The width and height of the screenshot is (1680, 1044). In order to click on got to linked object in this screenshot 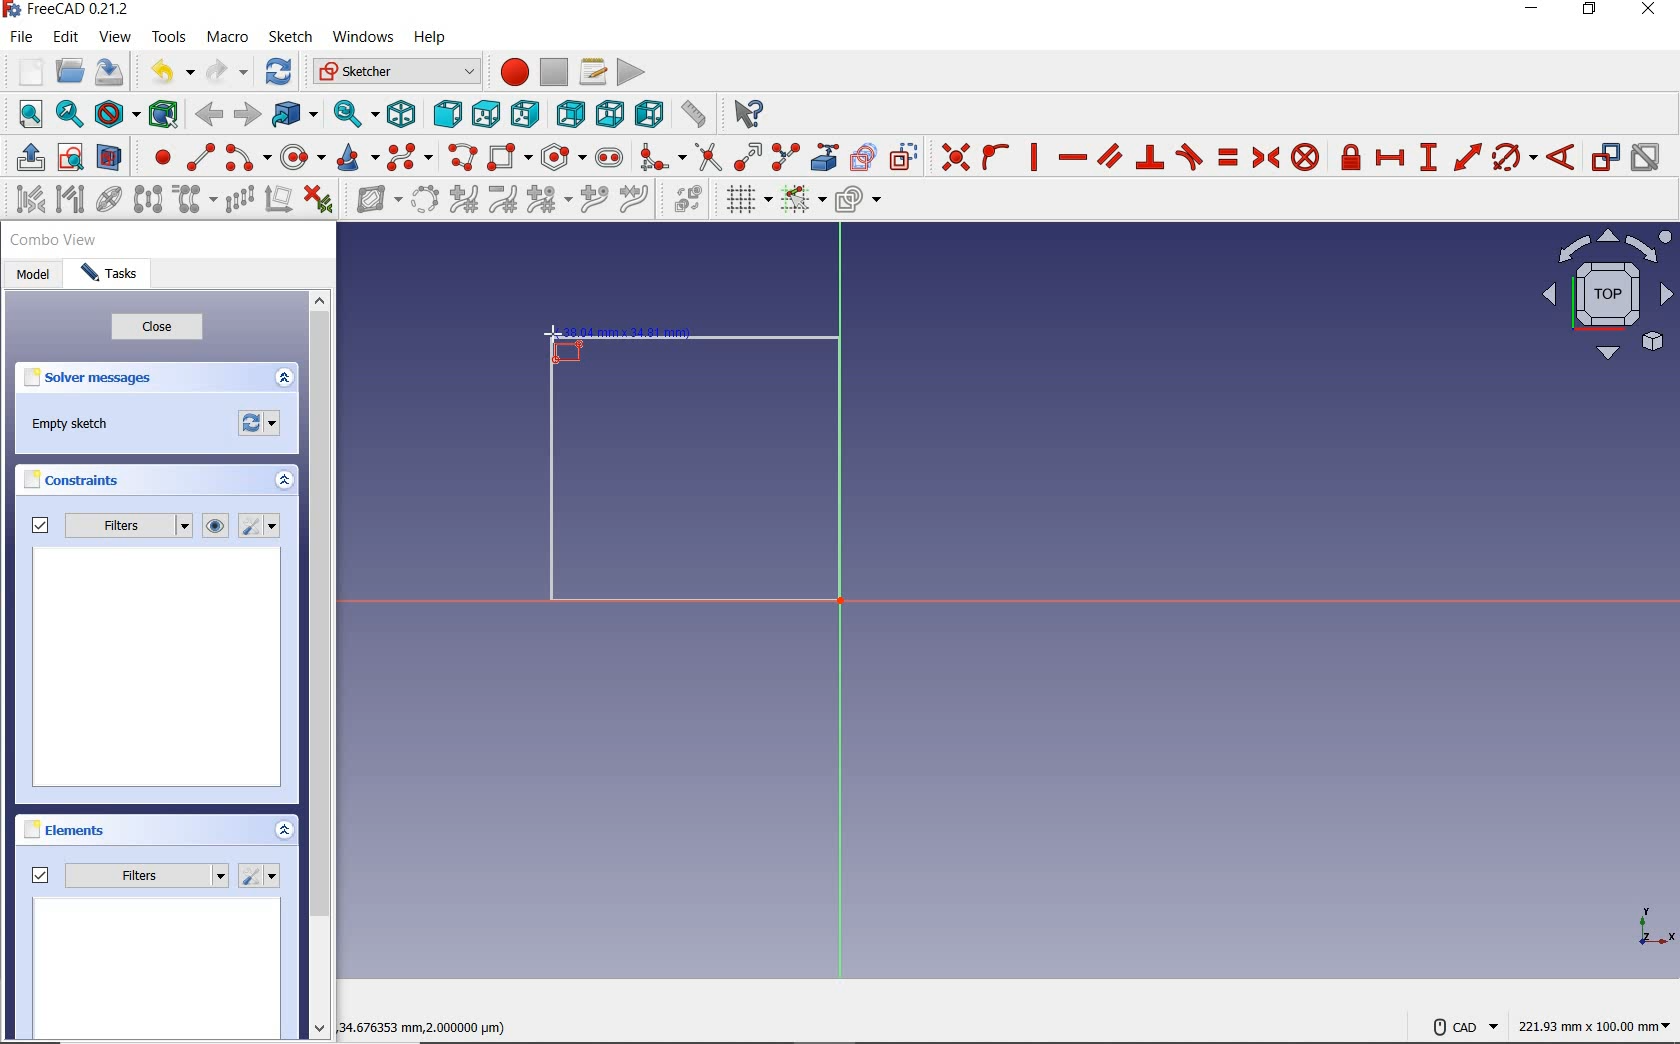, I will do `click(296, 117)`.